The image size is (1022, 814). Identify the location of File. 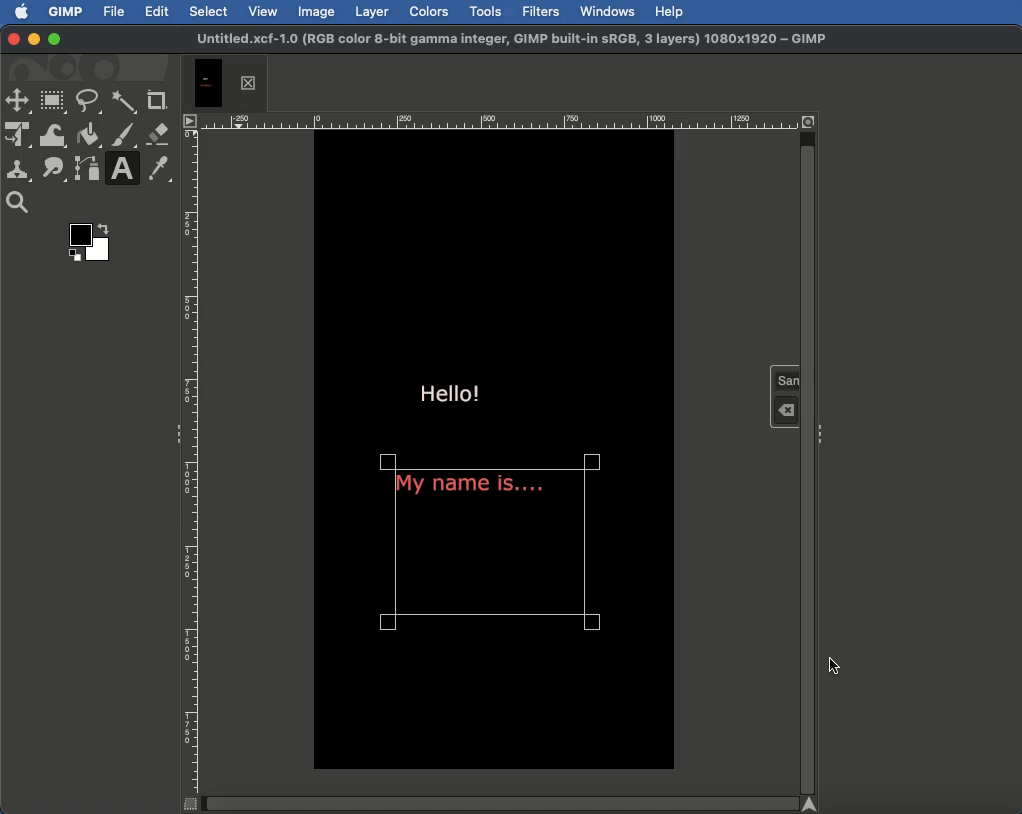
(113, 13).